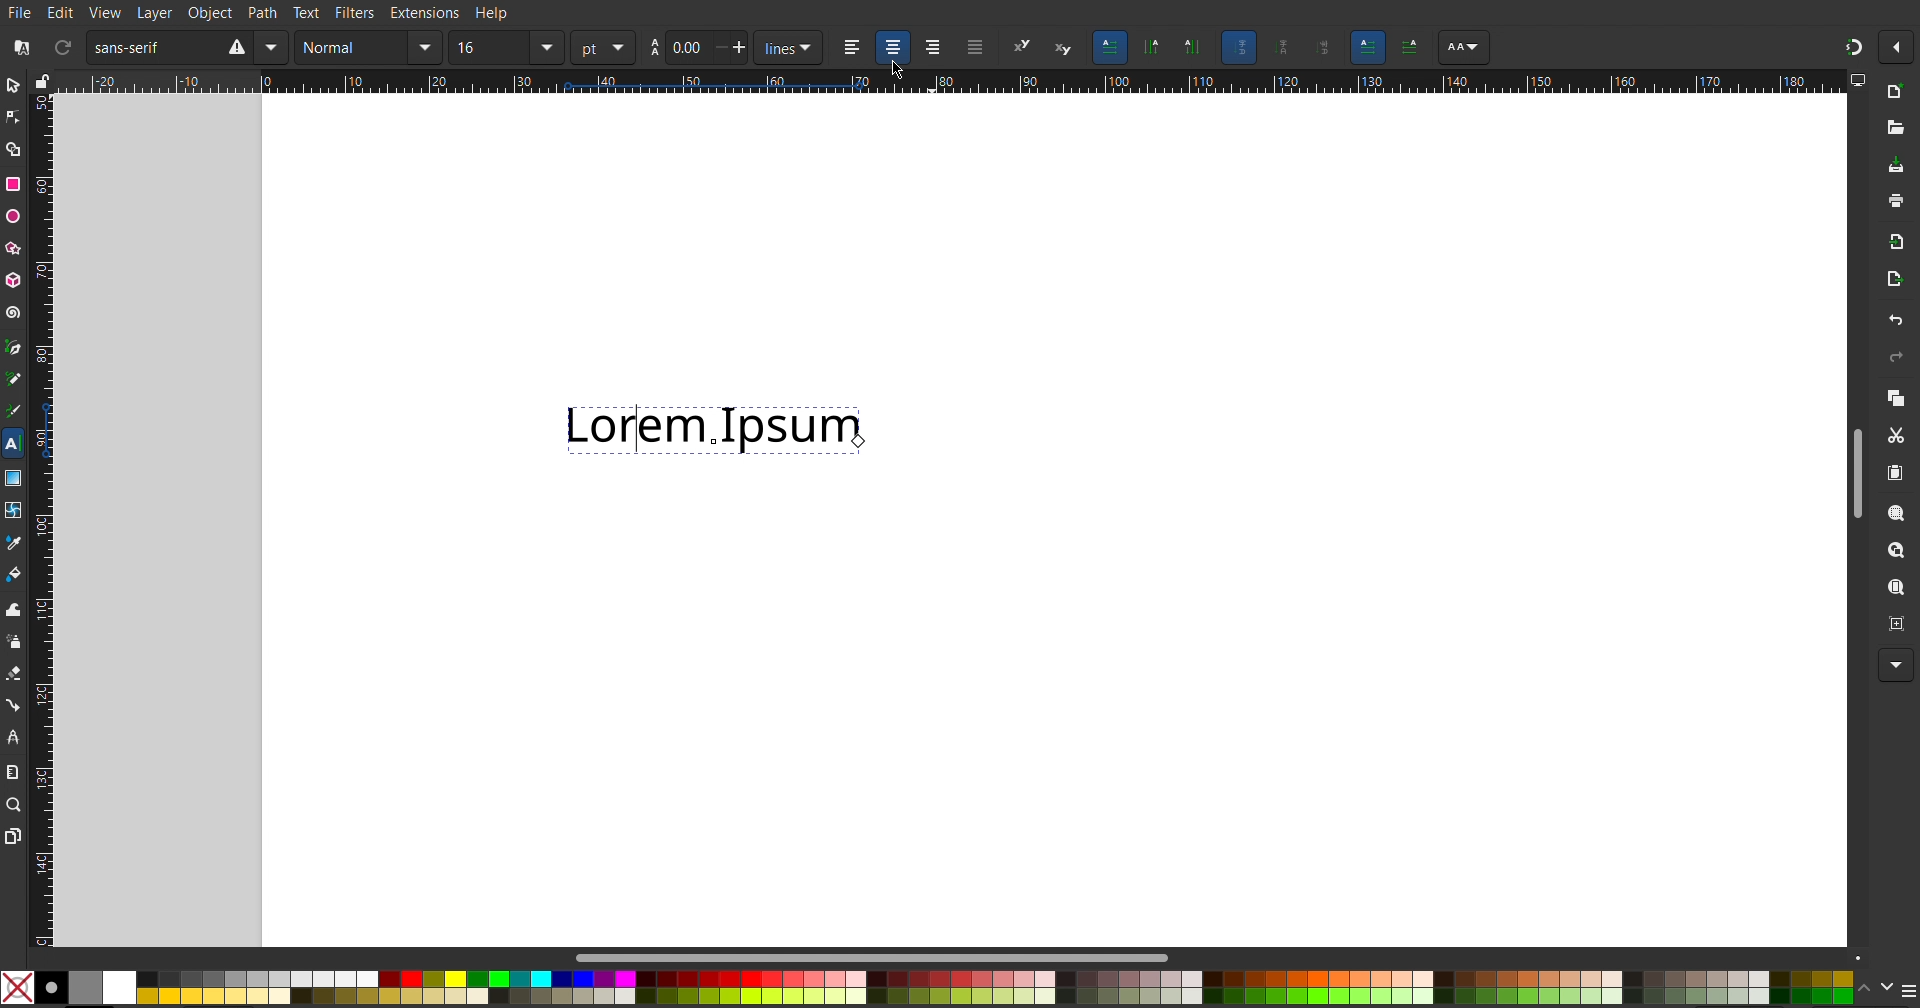 This screenshot has width=1920, height=1008. Describe the element at coordinates (1896, 200) in the screenshot. I see `Print` at that location.